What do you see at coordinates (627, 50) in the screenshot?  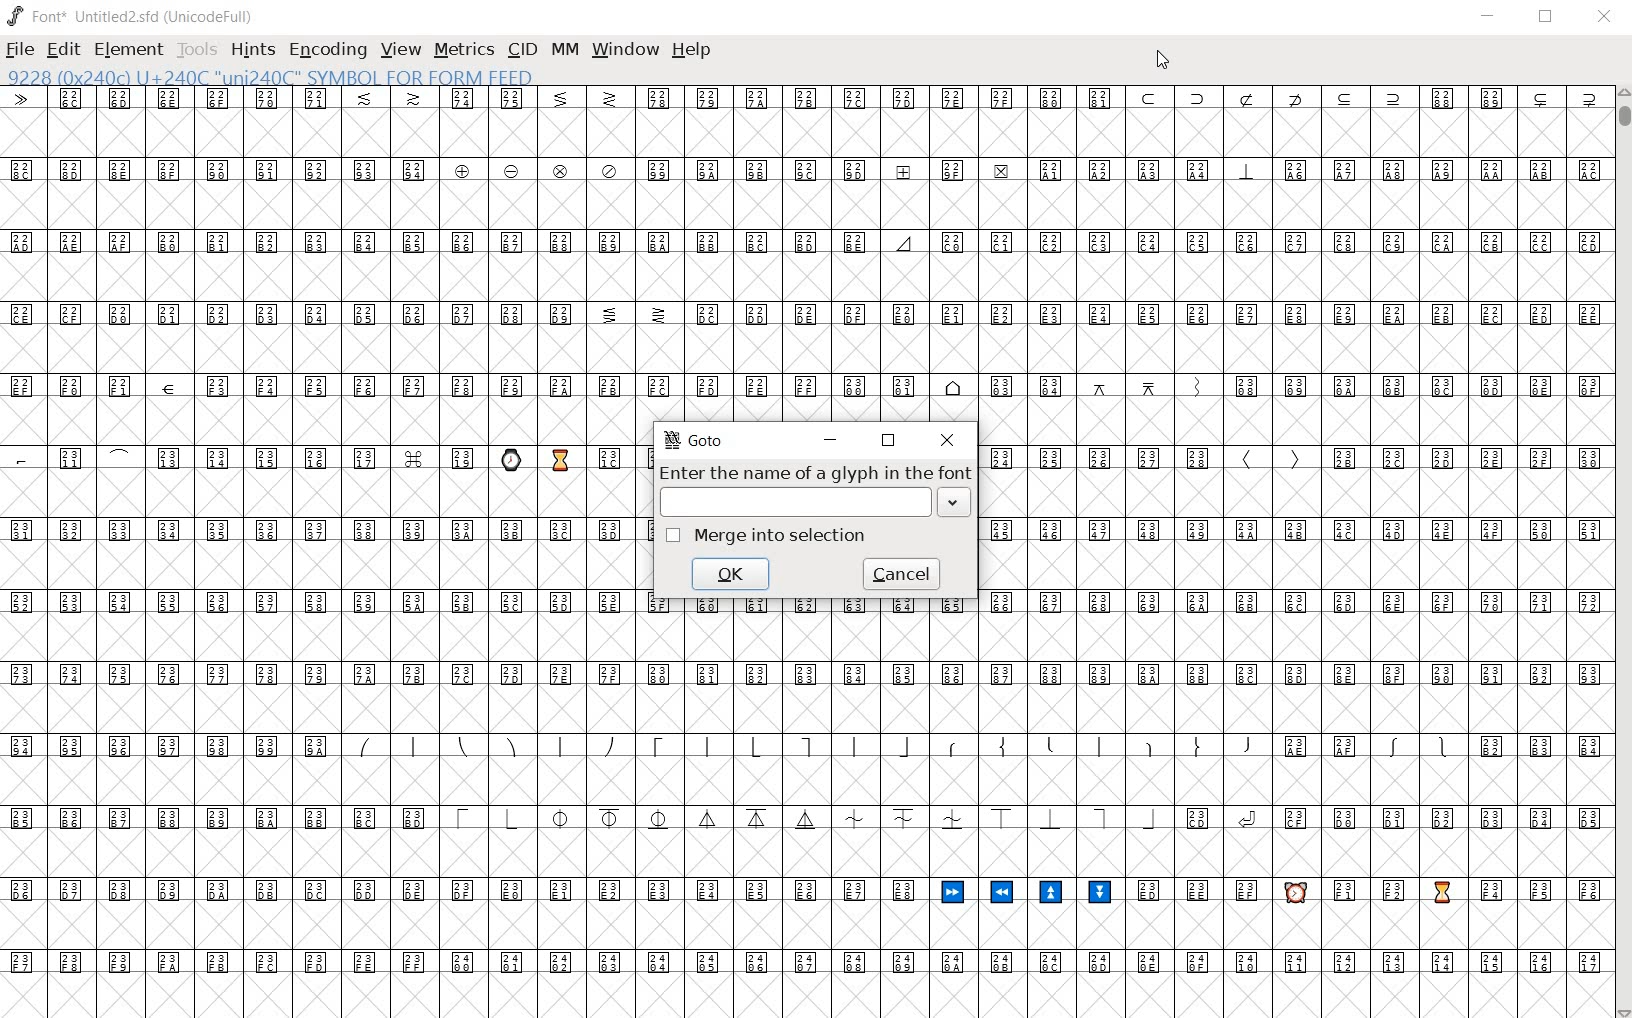 I see `window` at bounding box center [627, 50].